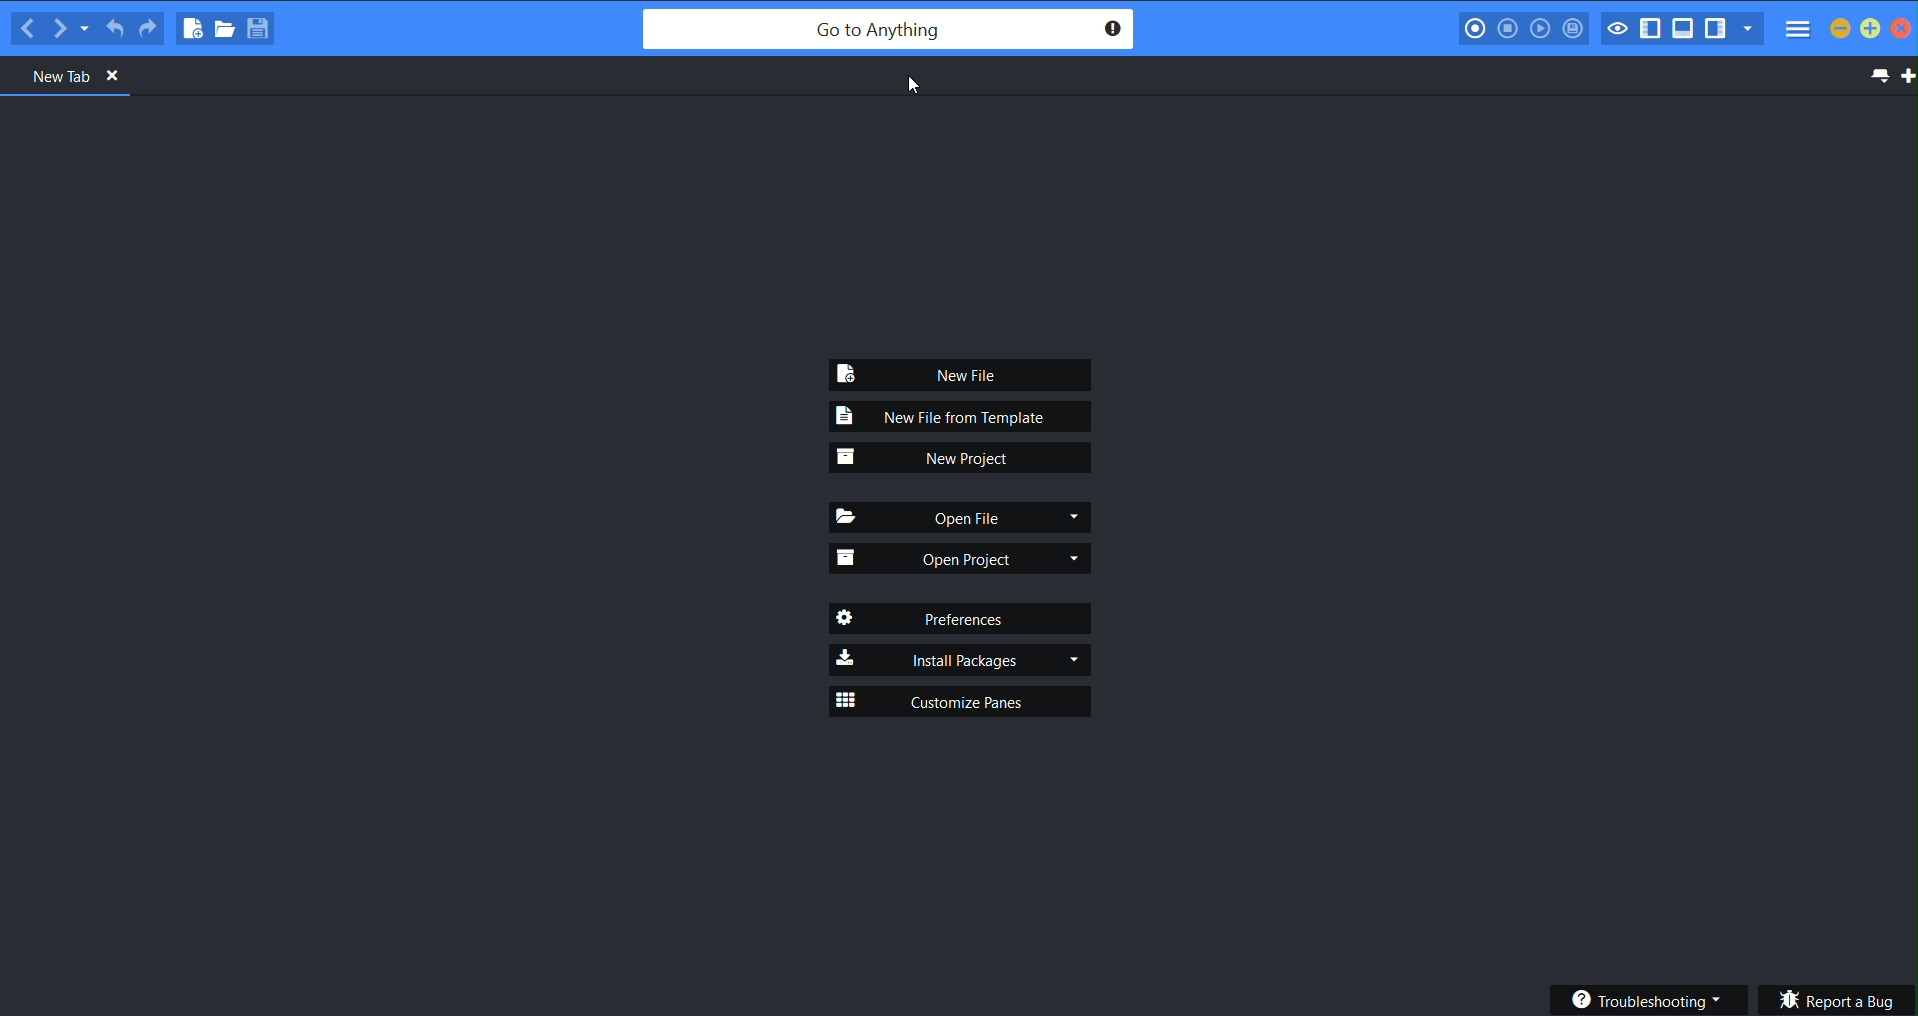 The height and width of the screenshot is (1016, 1918). What do you see at coordinates (966, 373) in the screenshot?
I see `new file` at bounding box center [966, 373].